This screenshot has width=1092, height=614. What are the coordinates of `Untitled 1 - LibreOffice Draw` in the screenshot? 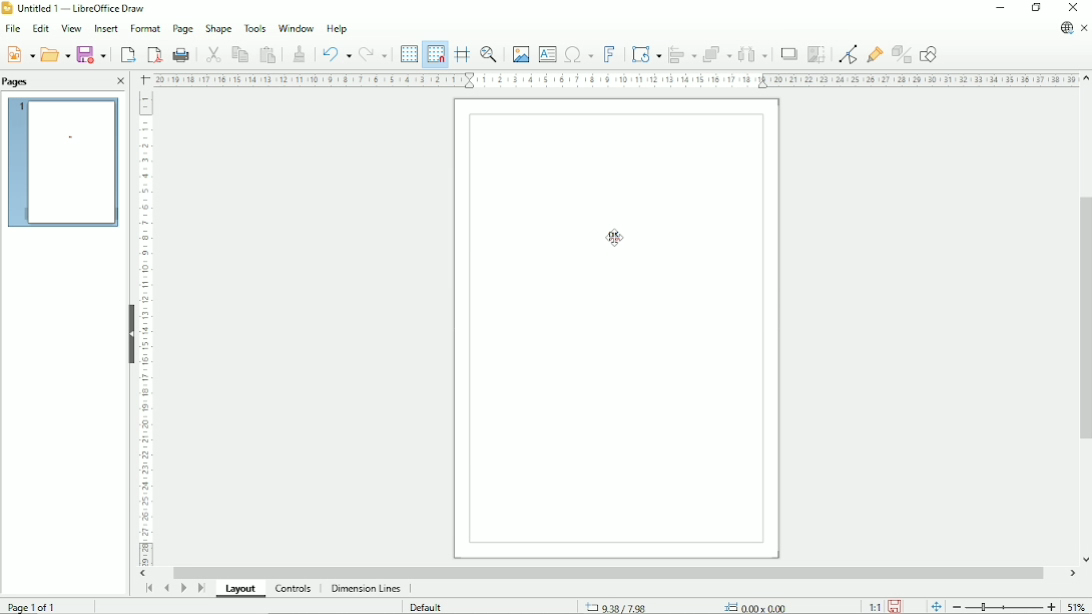 It's located at (79, 8).